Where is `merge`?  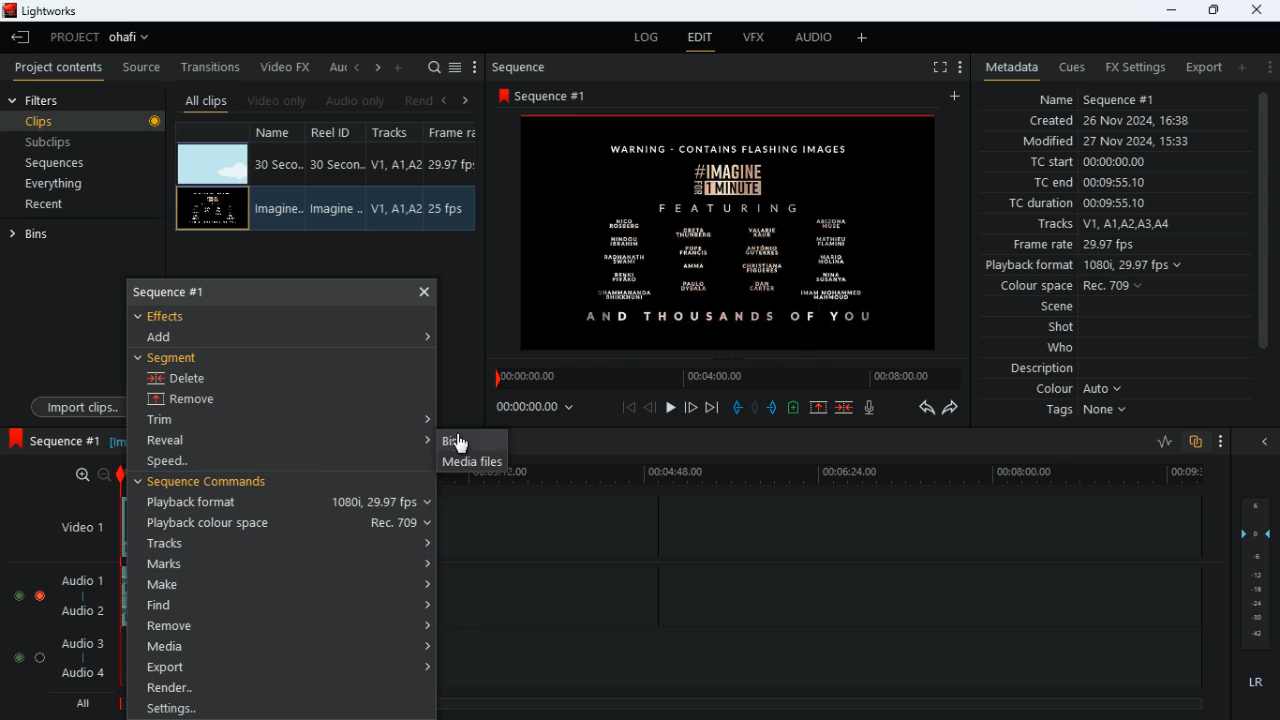
merge is located at coordinates (845, 406).